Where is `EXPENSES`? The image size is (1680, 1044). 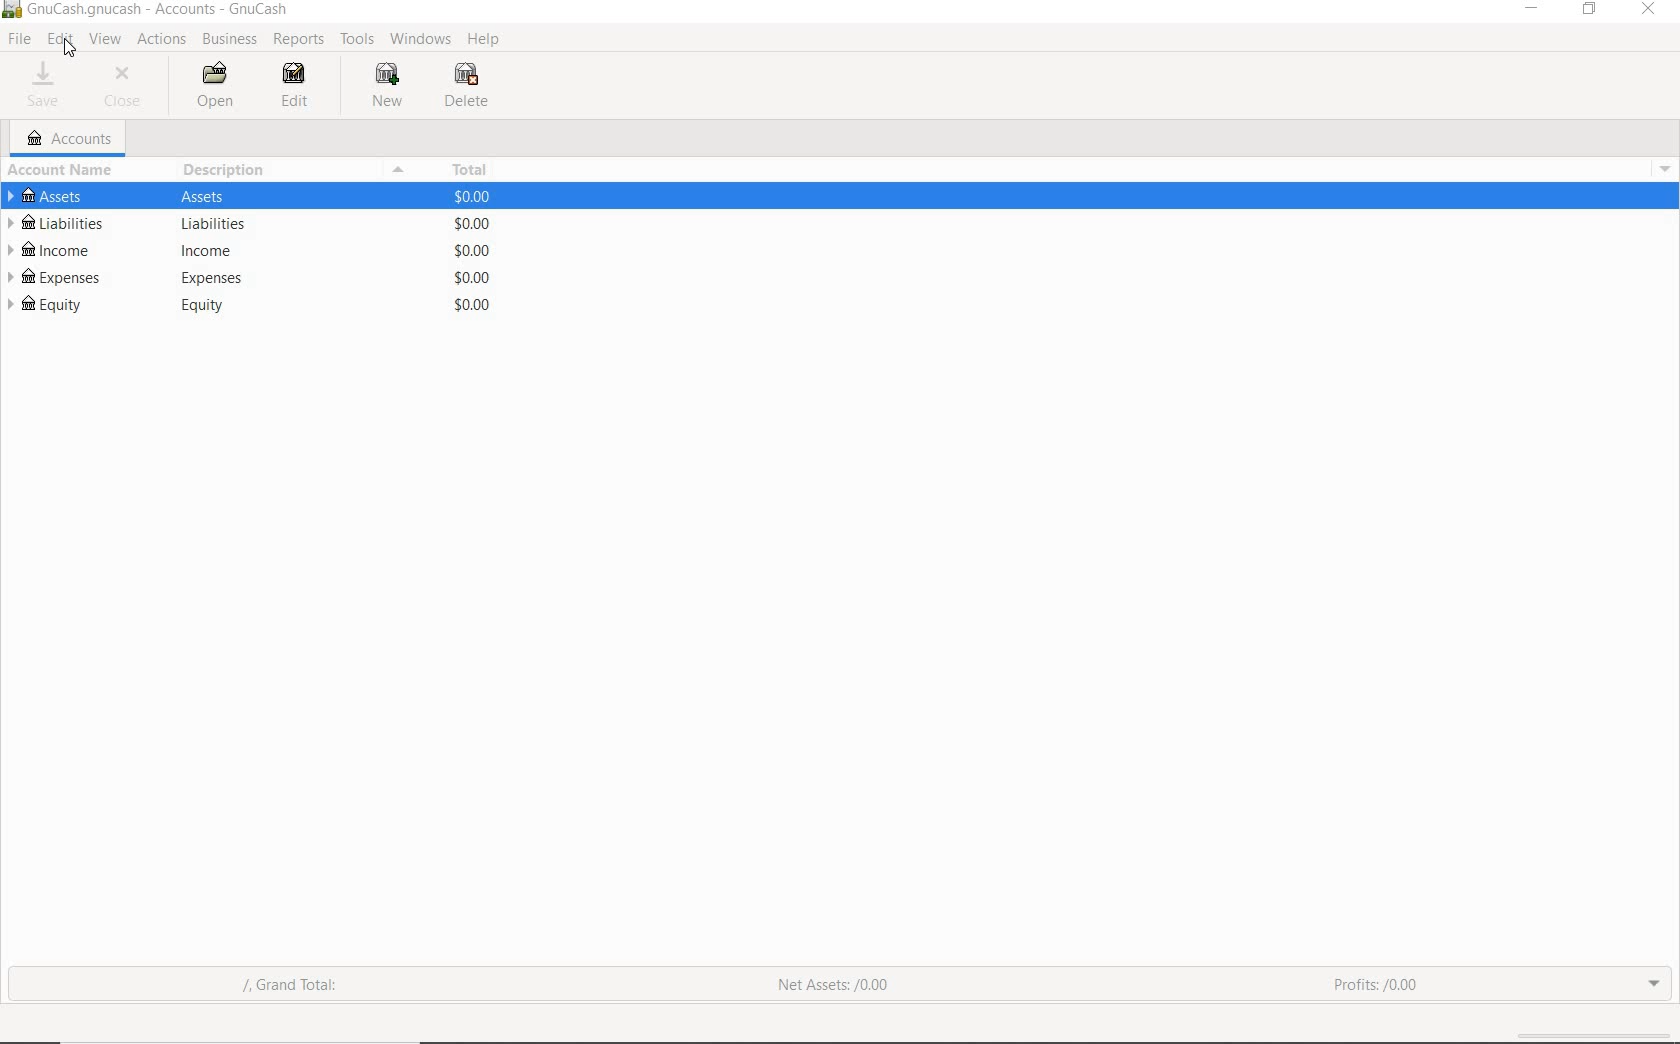
EXPENSES is located at coordinates (58, 278).